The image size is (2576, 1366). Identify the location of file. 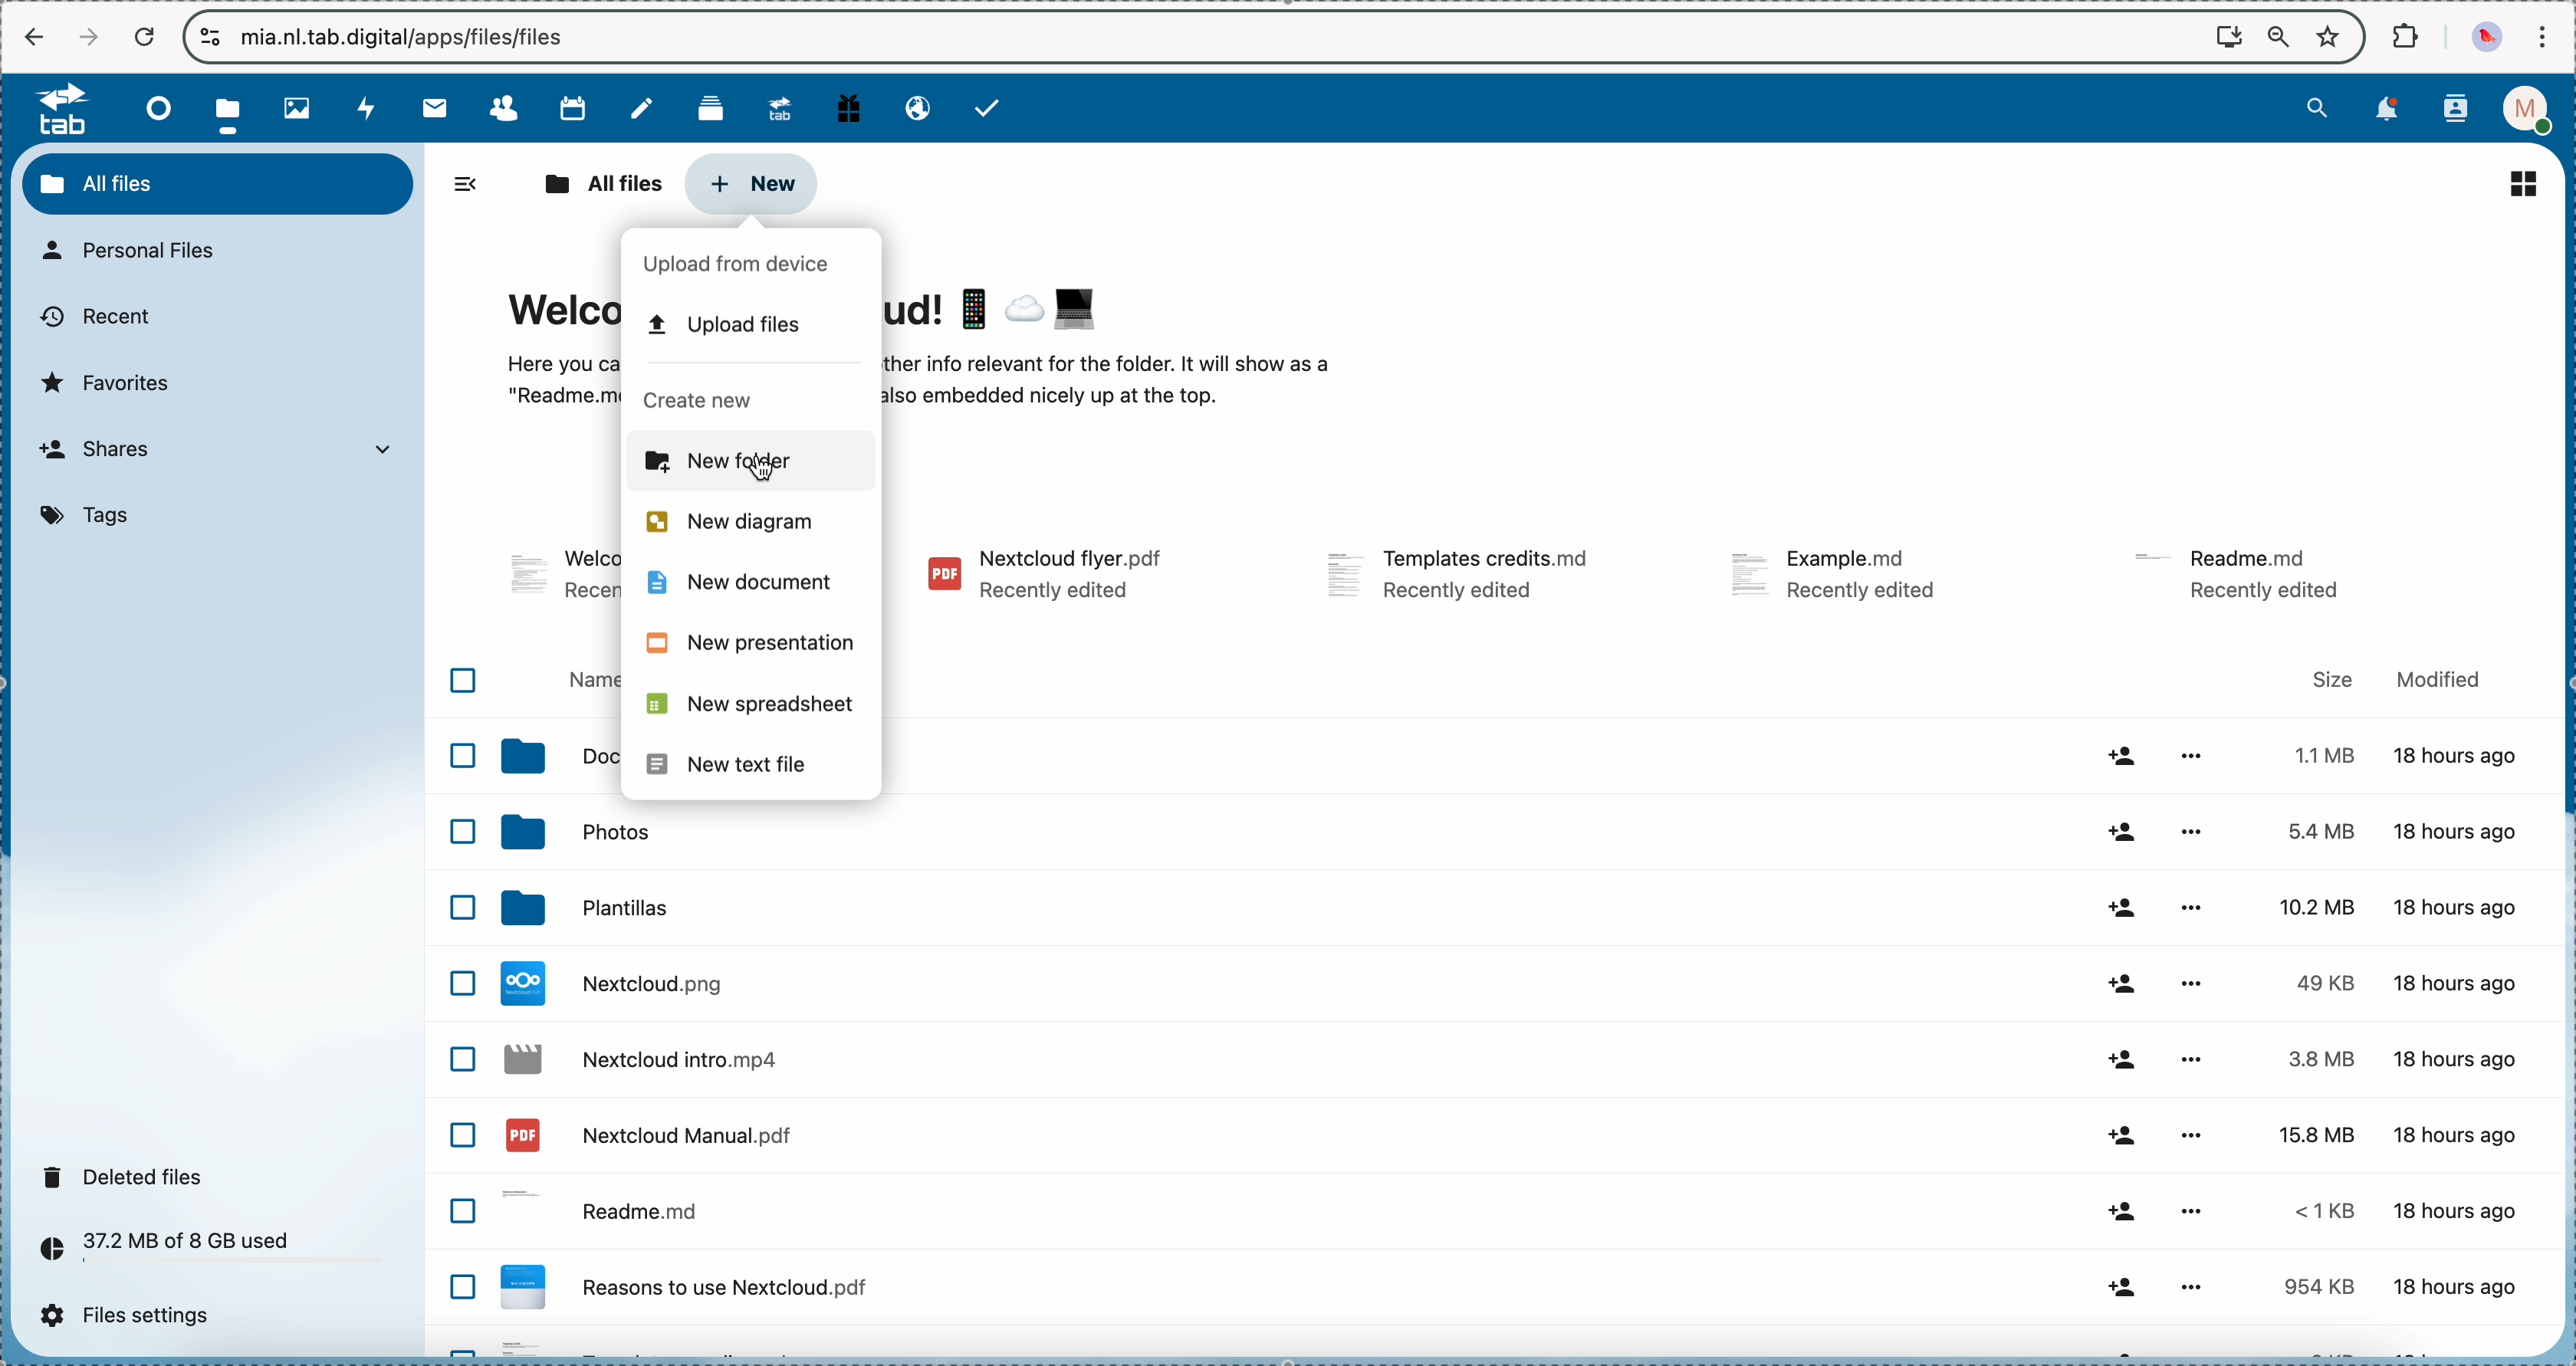
(2245, 572).